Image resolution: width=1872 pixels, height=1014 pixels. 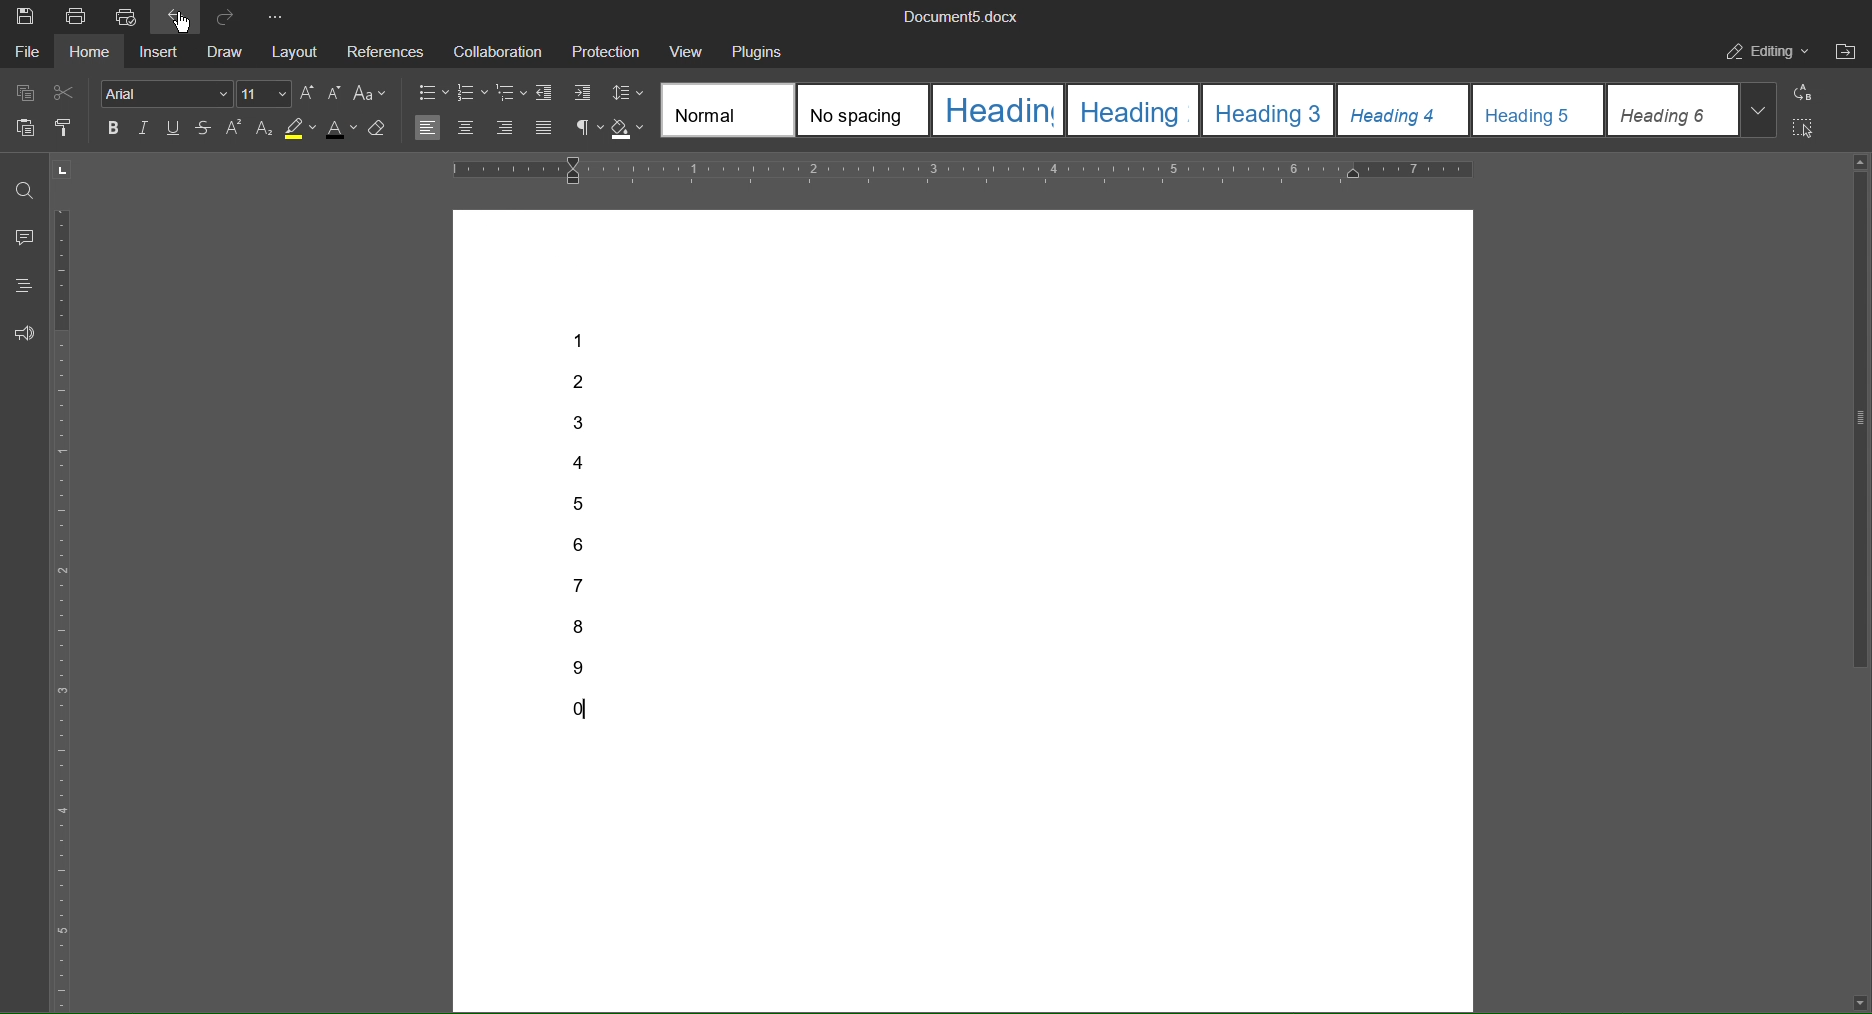 What do you see at coordinates (226, 15) in the screenshot?
I see `Redo` at bounding box center [226, 15].